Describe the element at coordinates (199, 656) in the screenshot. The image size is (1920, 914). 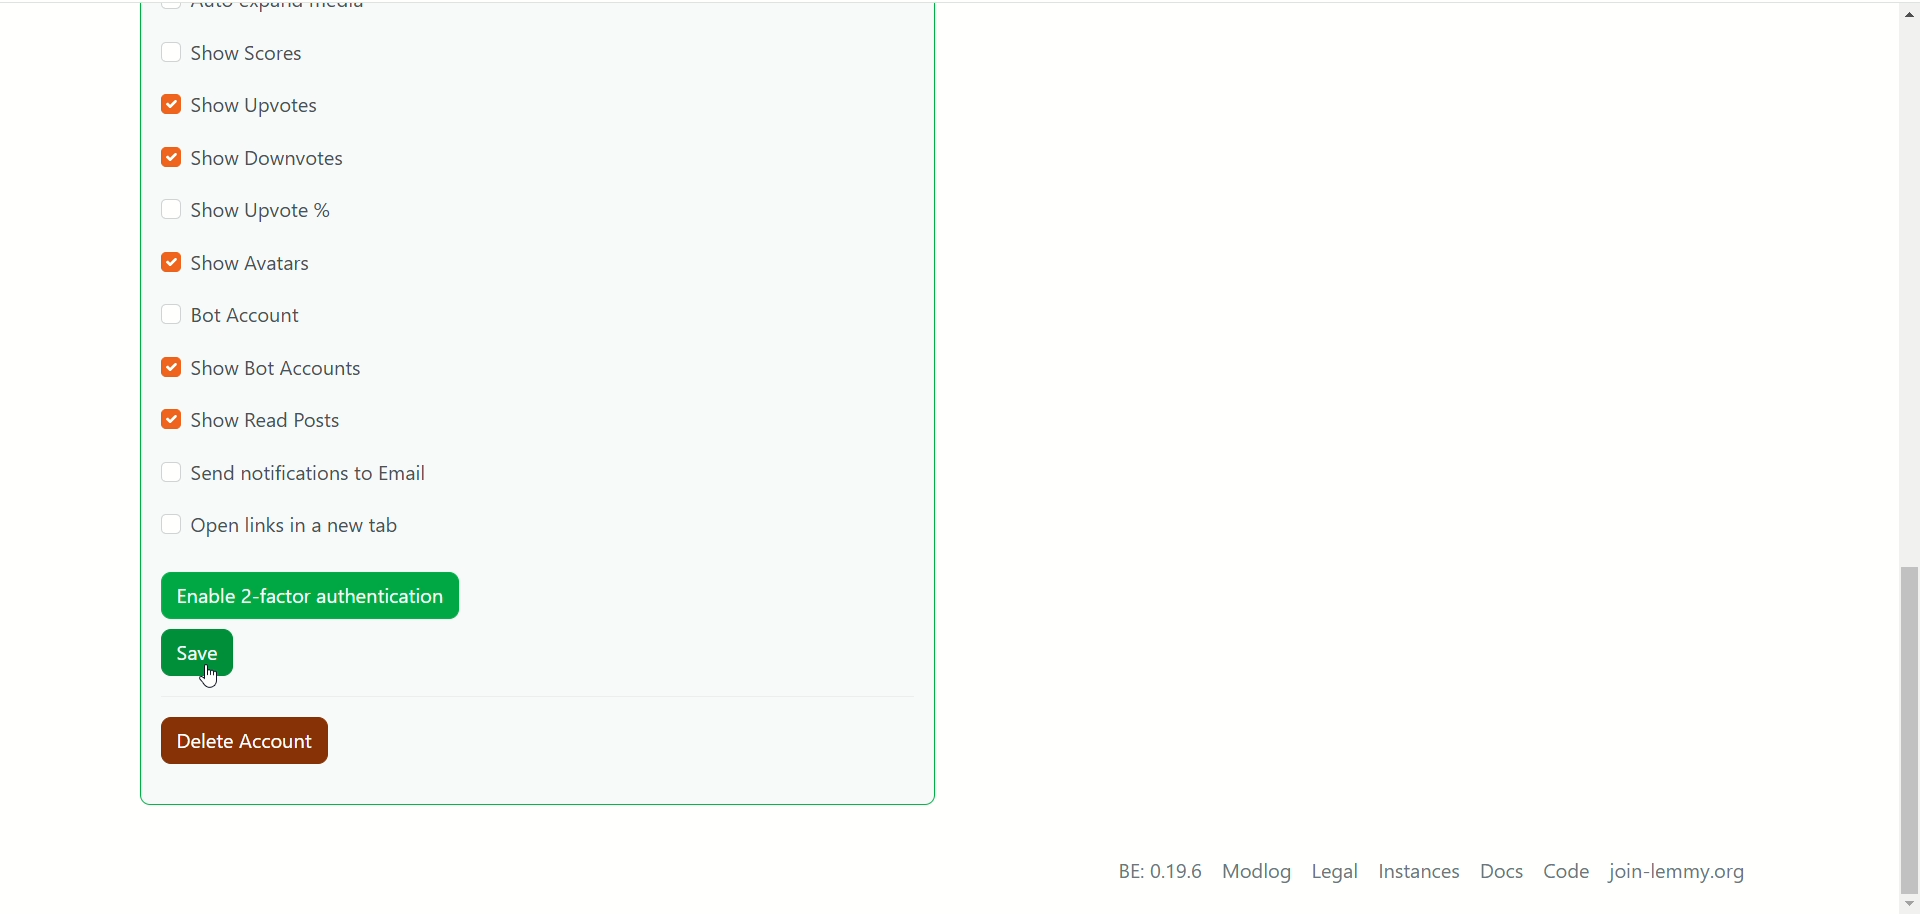
I see `save` at that location.